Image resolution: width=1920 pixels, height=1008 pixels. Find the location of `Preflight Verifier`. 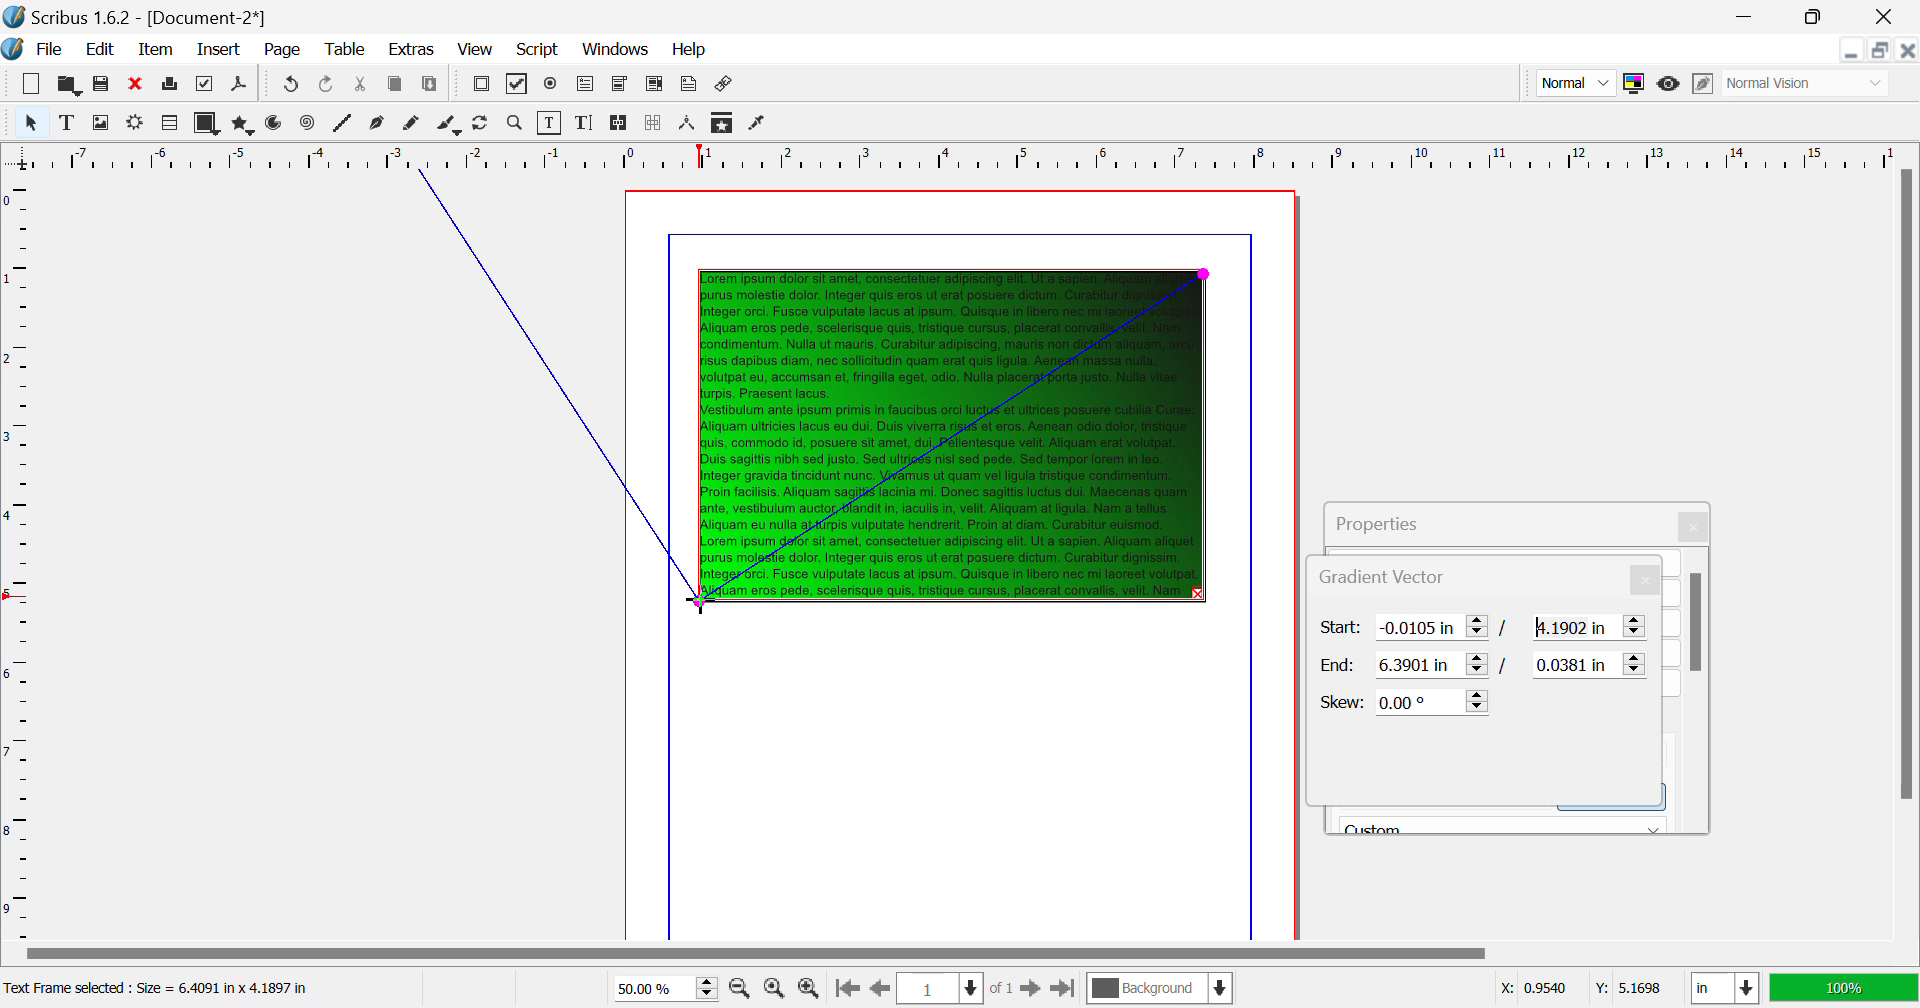

Preflight Verifier is located at coordinates (206, 84).